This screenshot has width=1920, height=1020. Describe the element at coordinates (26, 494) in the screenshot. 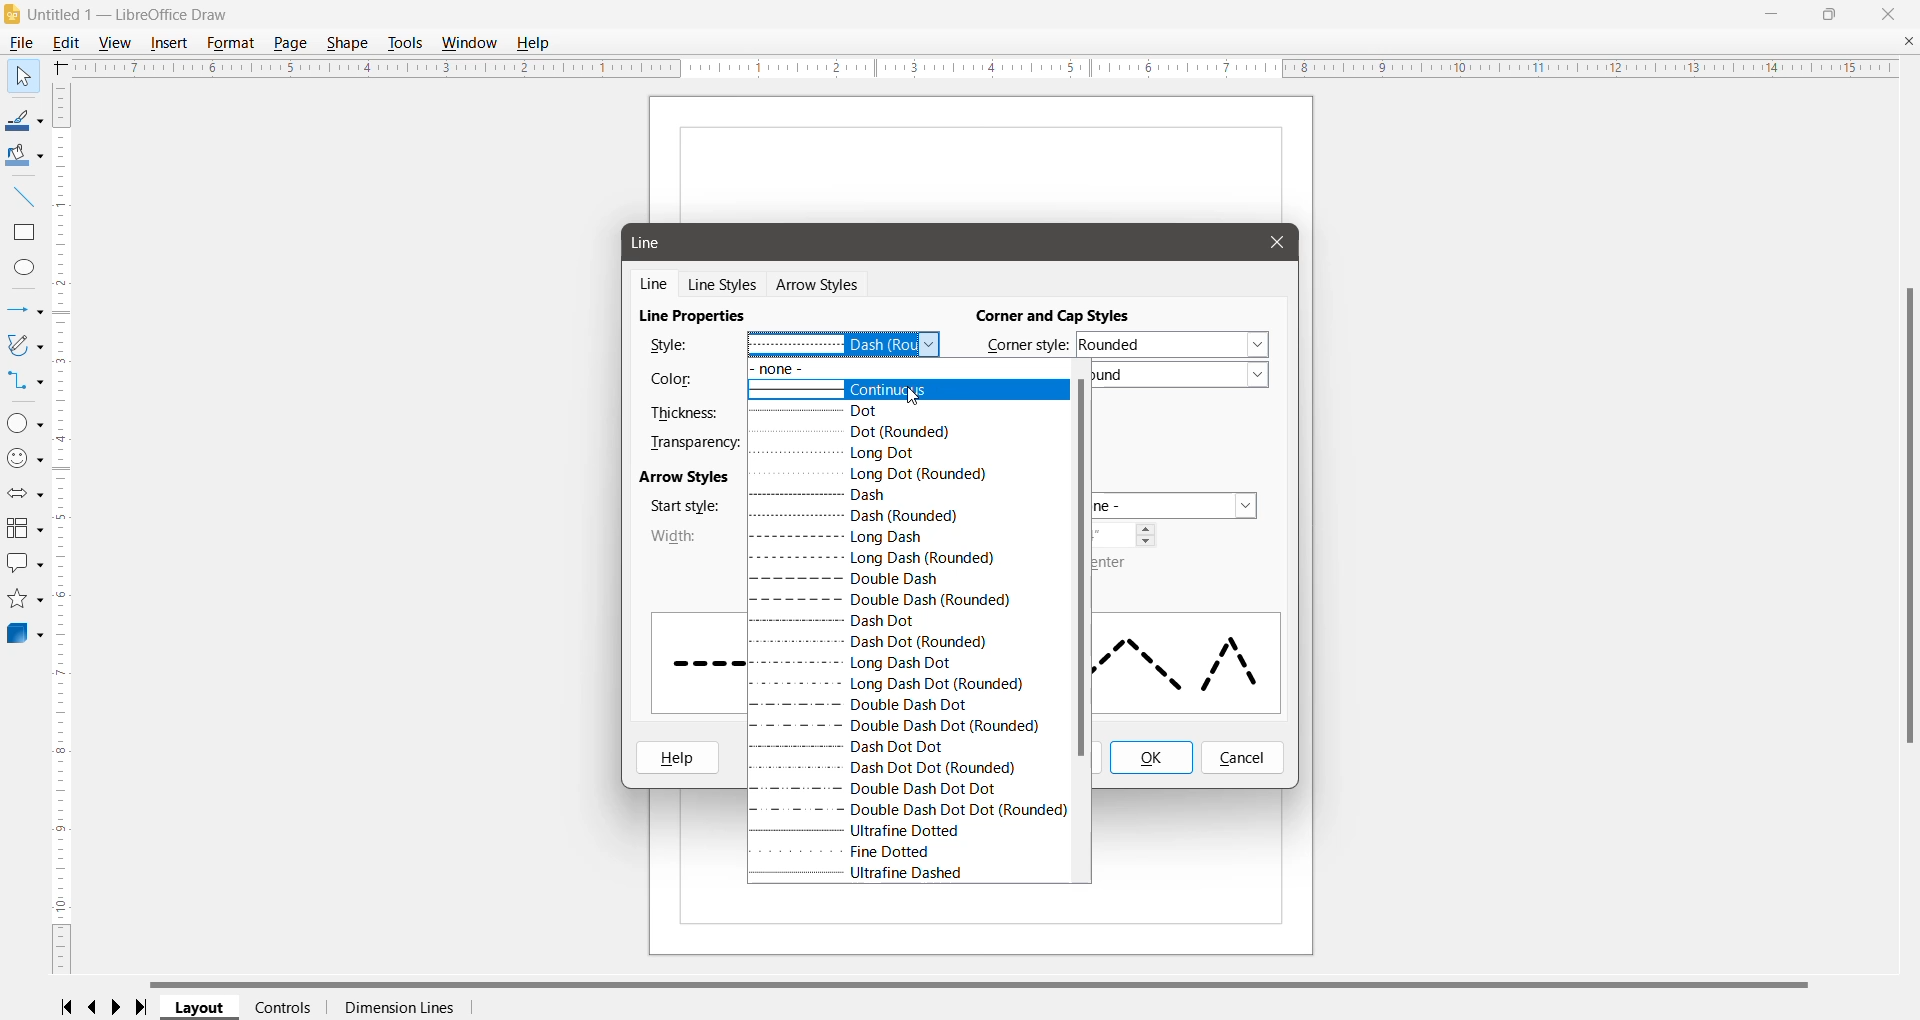

I see `Block Arrows` at that location.